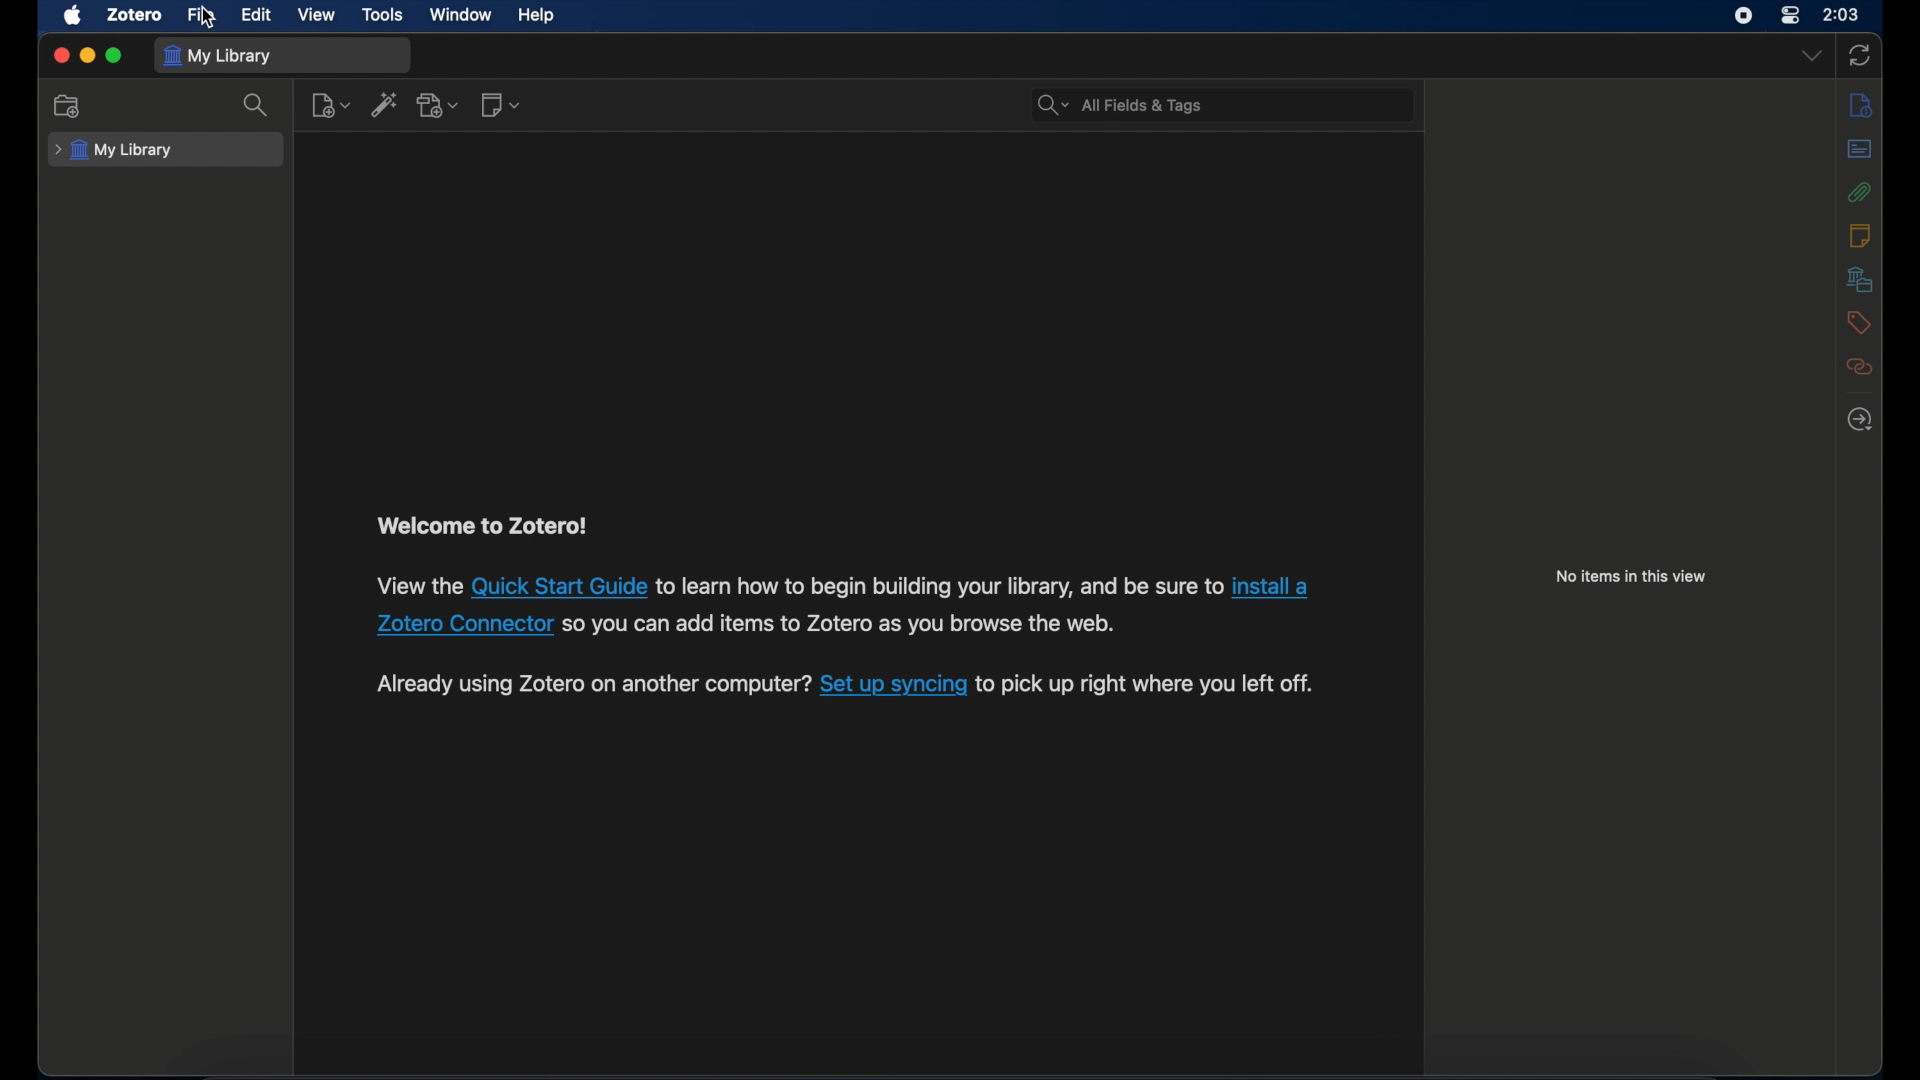 This screenshot has height=1080, width=1920. Describe the element at coordinates (939, 586) in the screenshot. I see `text` at that location.